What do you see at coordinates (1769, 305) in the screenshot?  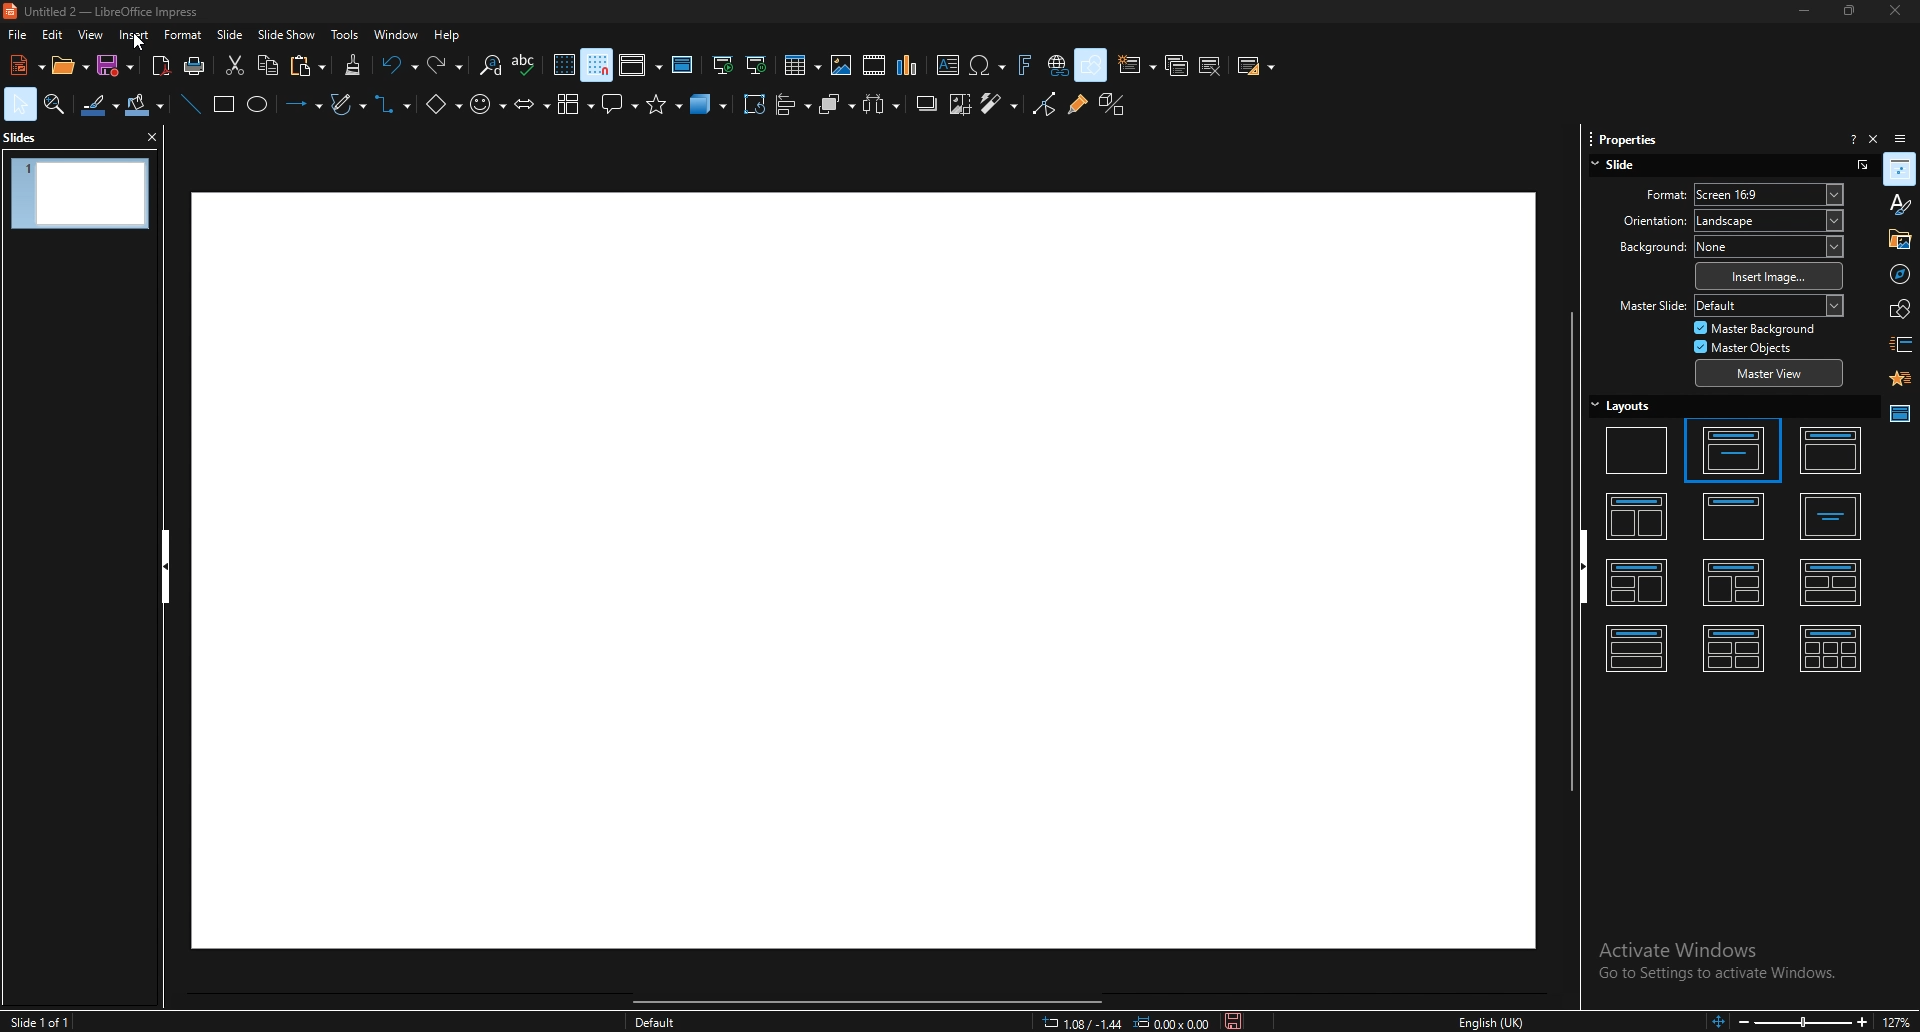 I see `master slide default` at bounding box center [1769, 305].